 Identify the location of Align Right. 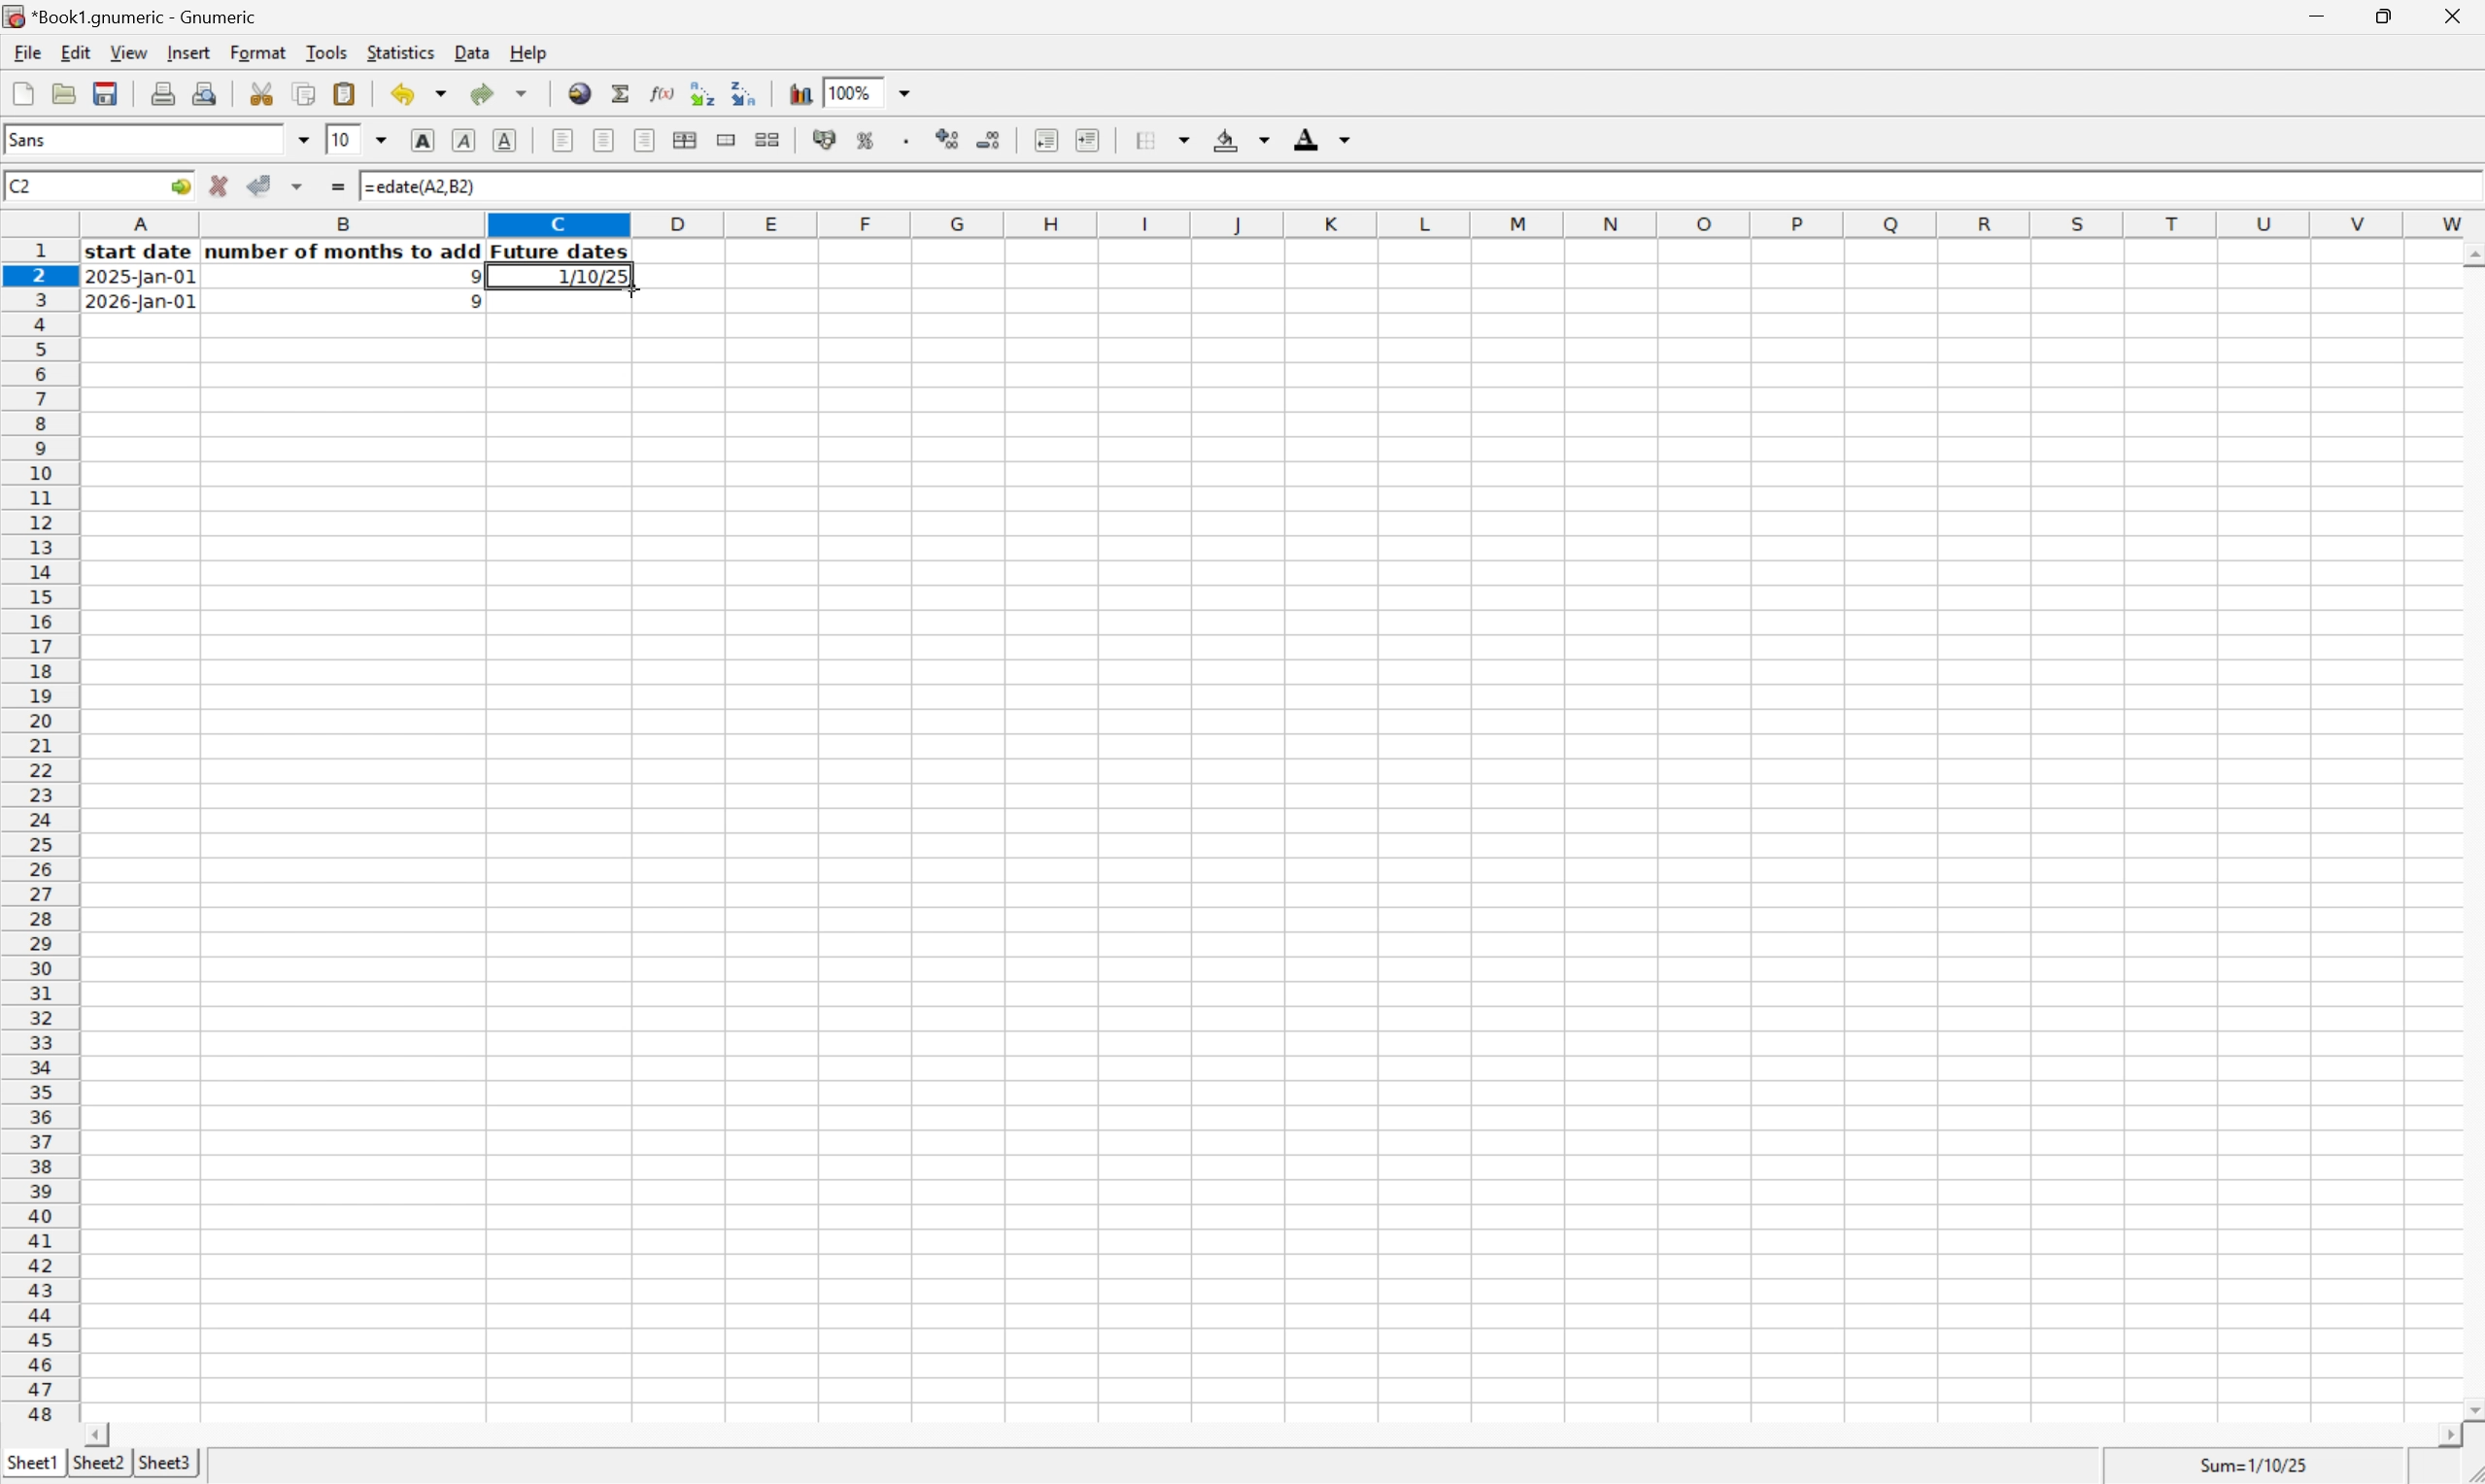
(645, 140).